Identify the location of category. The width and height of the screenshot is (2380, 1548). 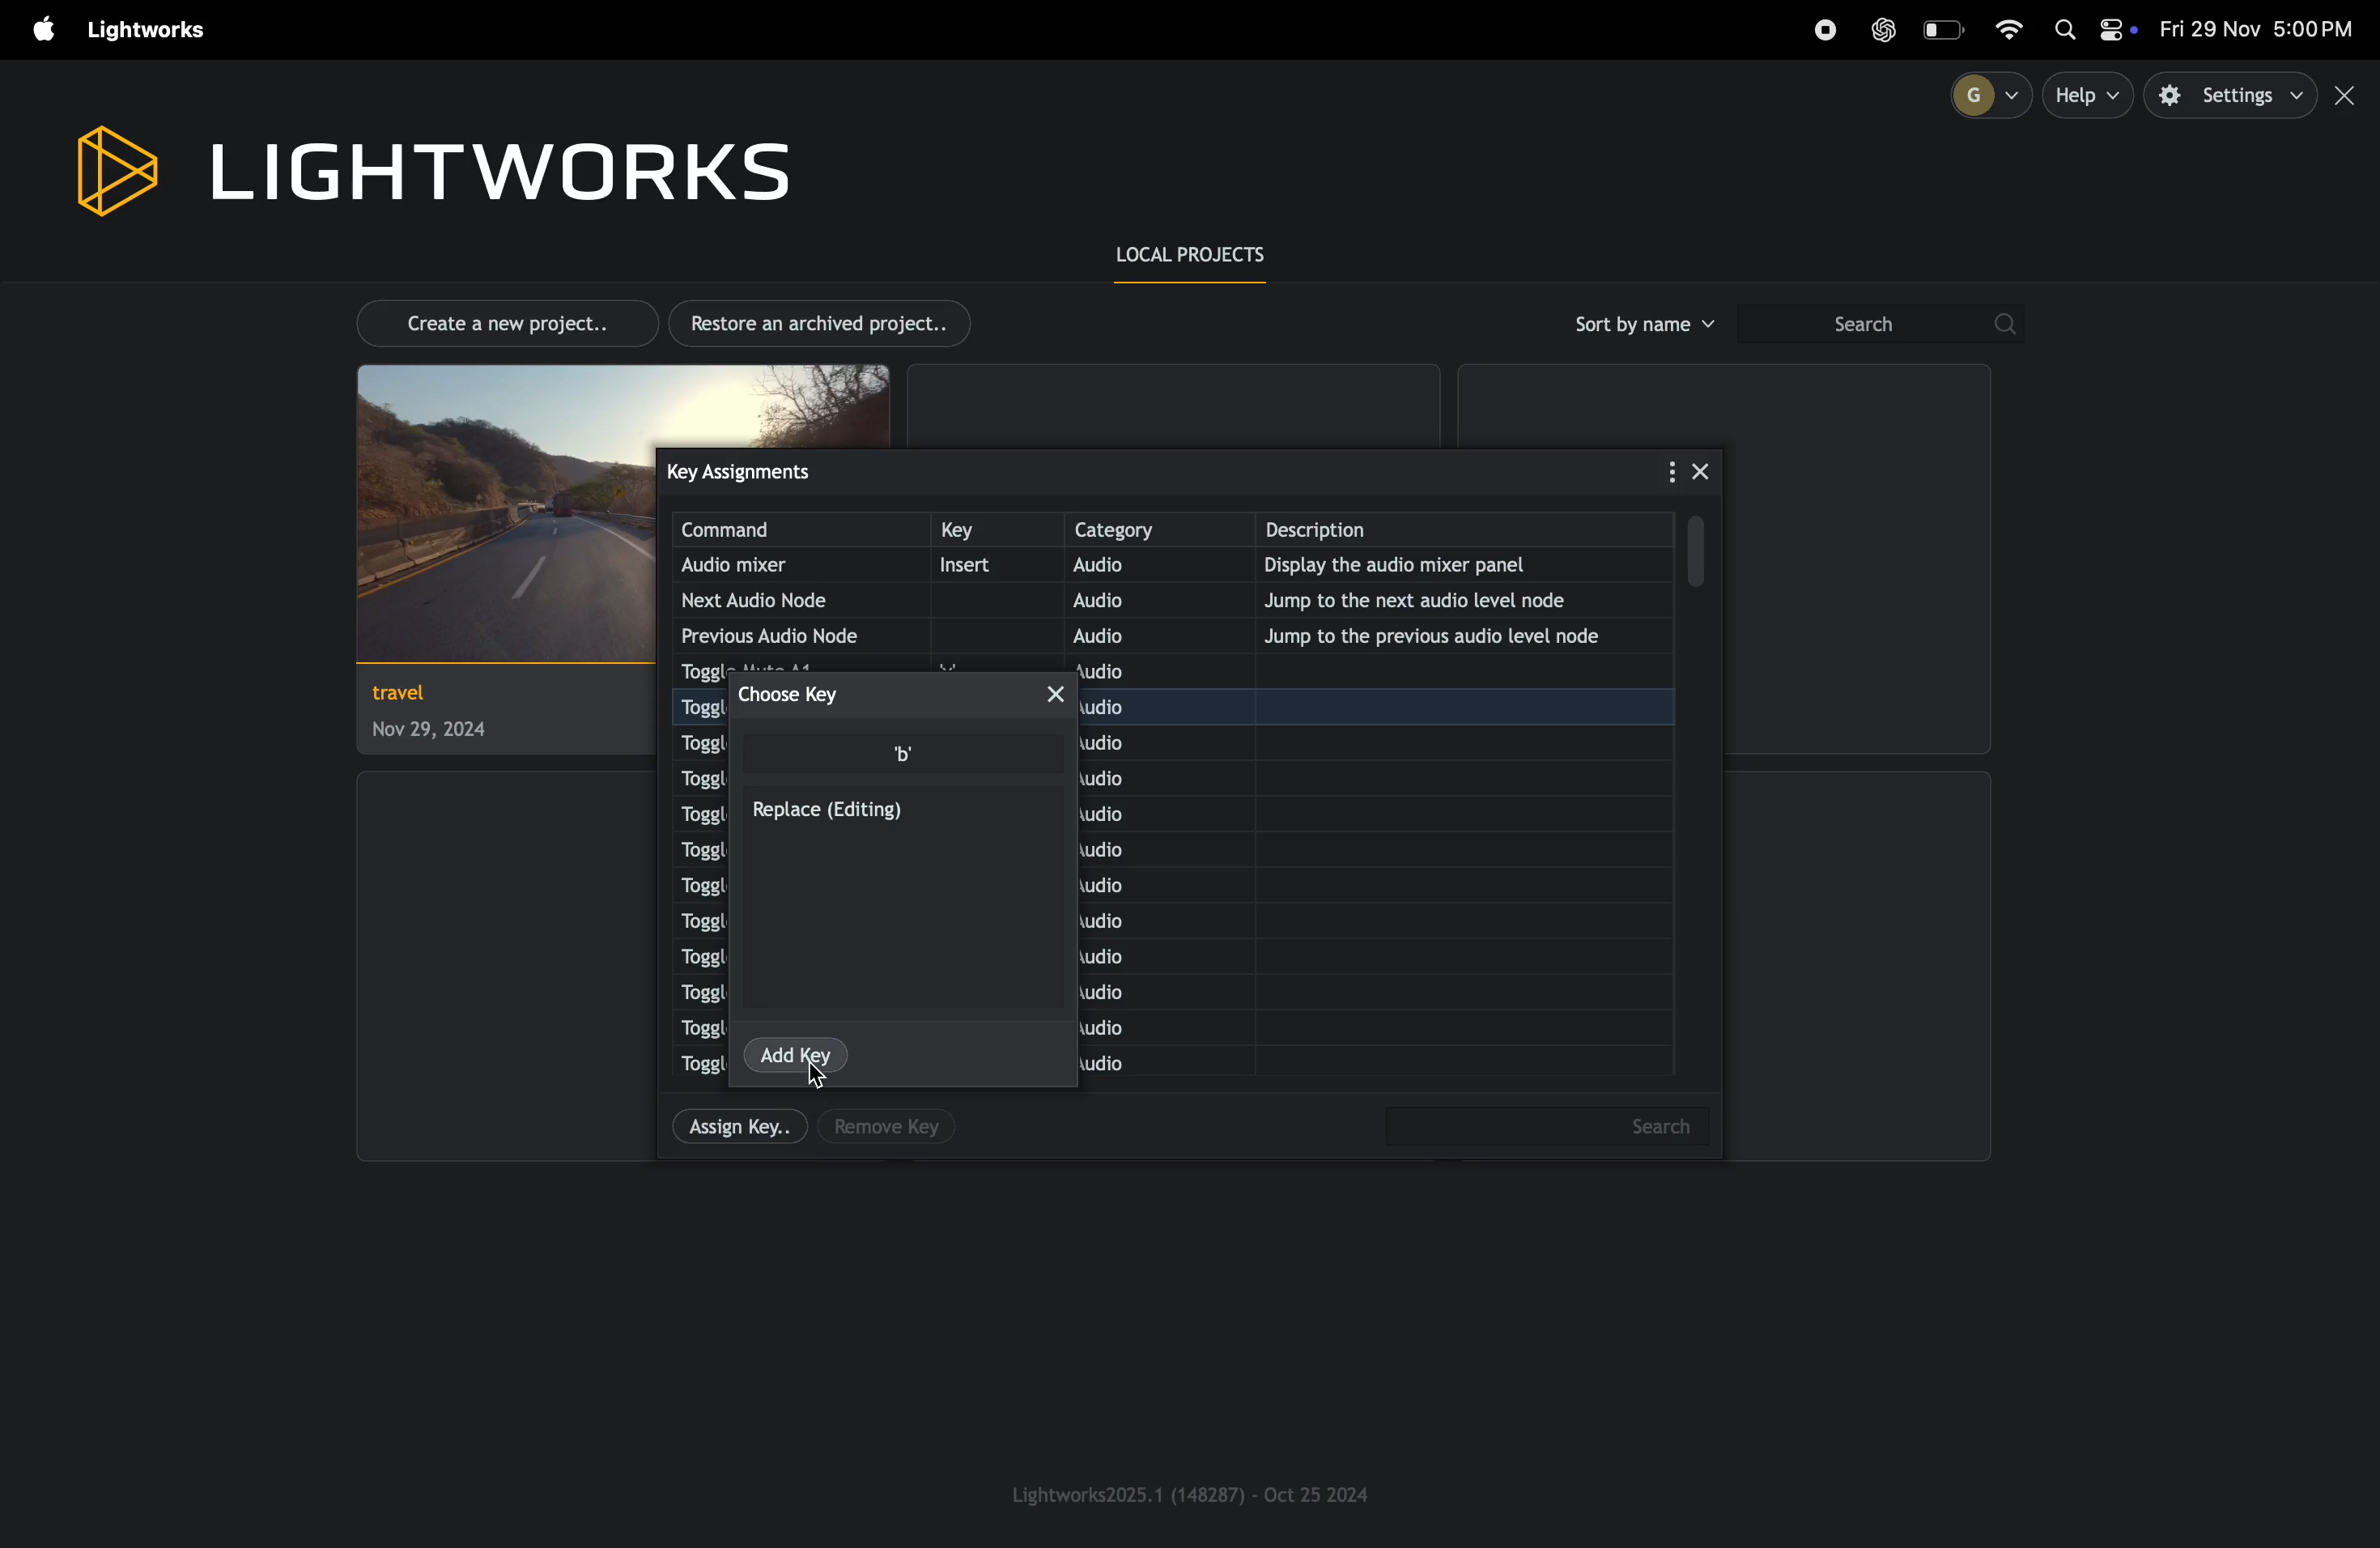
(1155, 529).